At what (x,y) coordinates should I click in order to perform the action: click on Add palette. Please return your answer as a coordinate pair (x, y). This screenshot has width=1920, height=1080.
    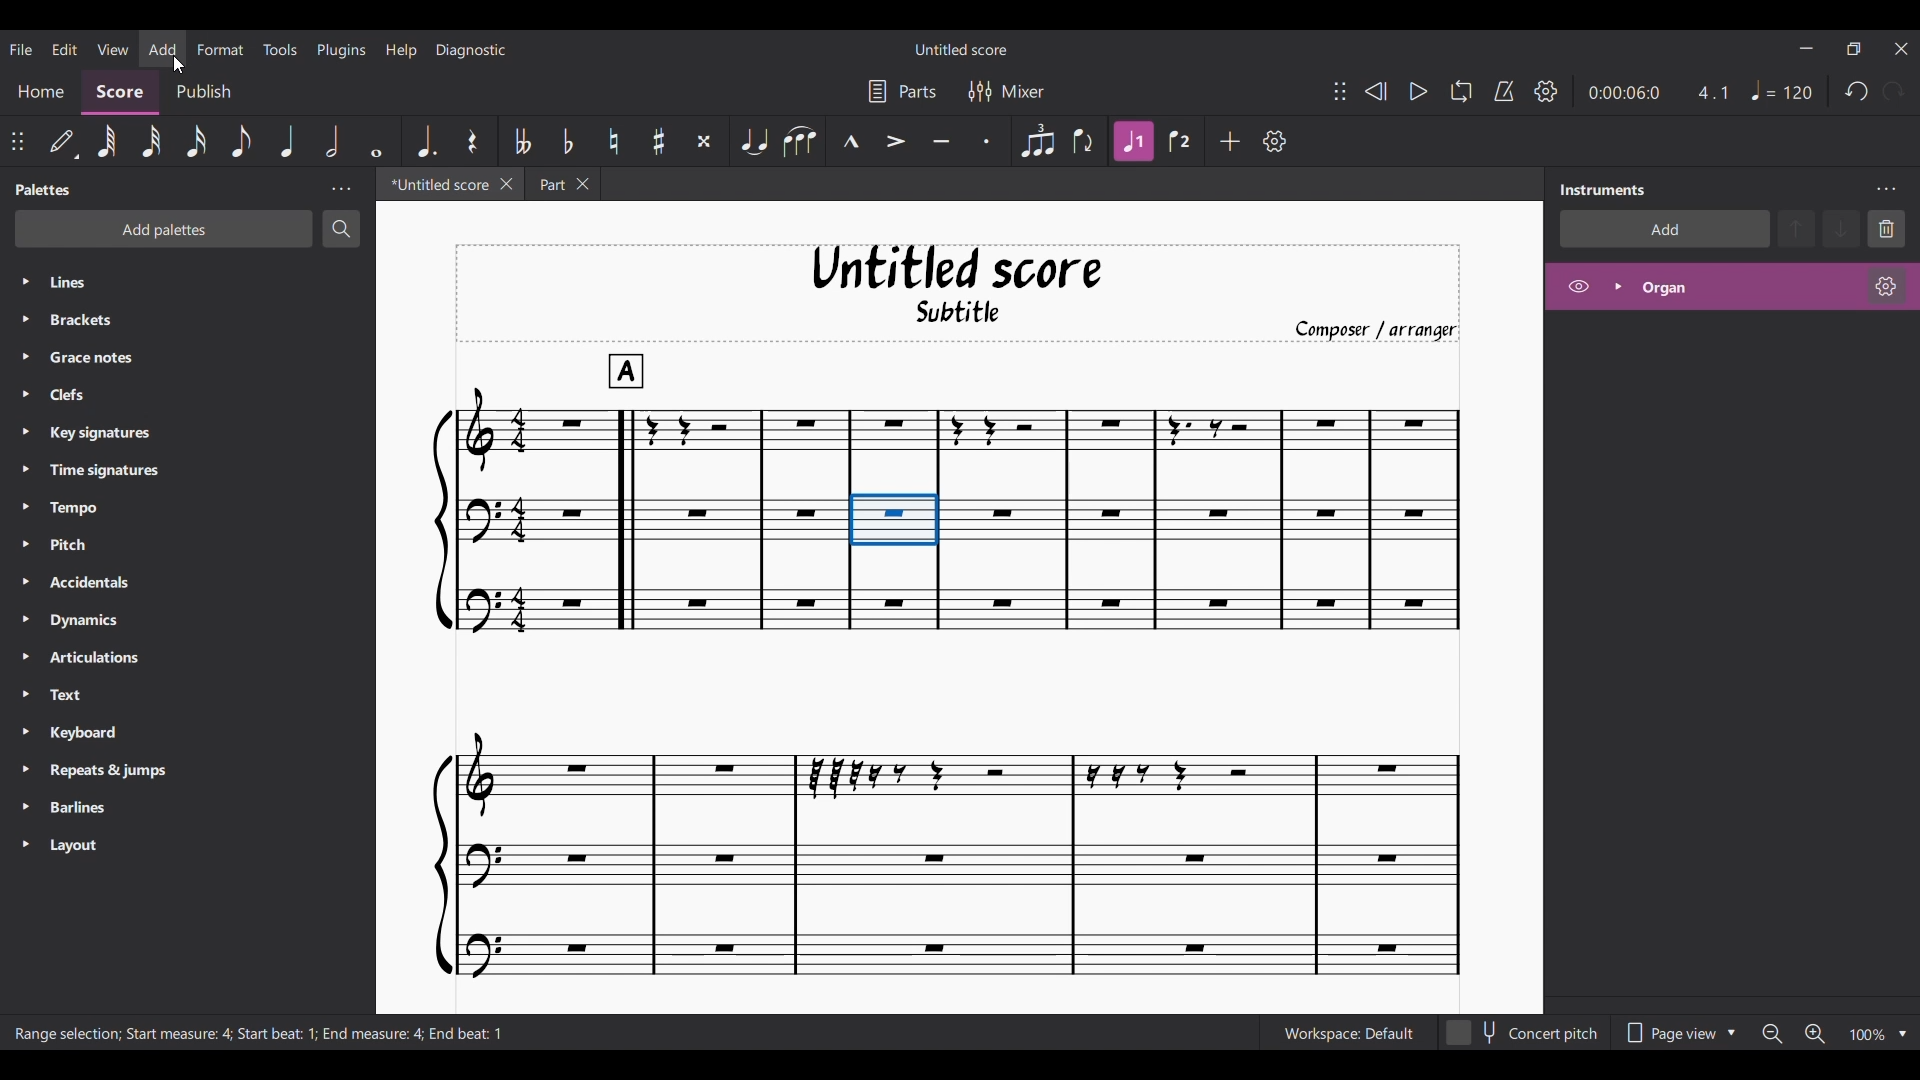
    Looking at the image, I should click on (165, 229).